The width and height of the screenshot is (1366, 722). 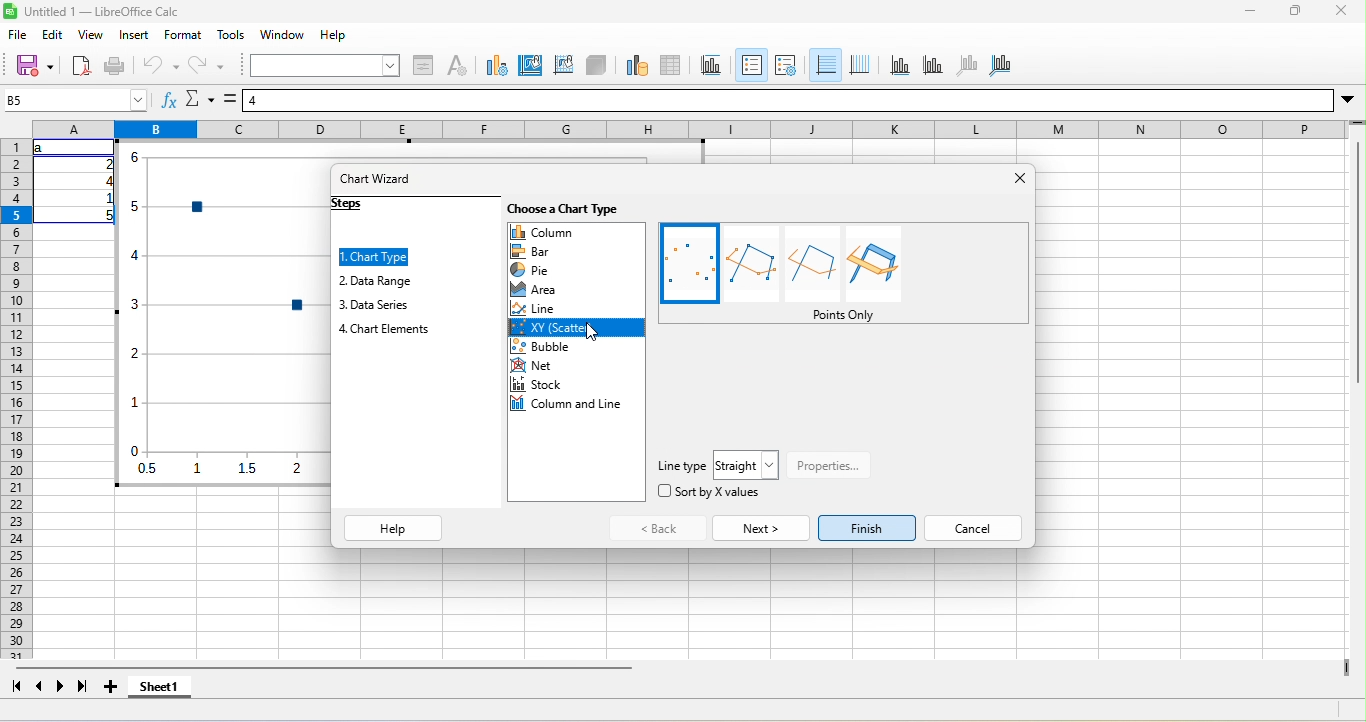 I want to click on column headings, so click(x=690, y=129).